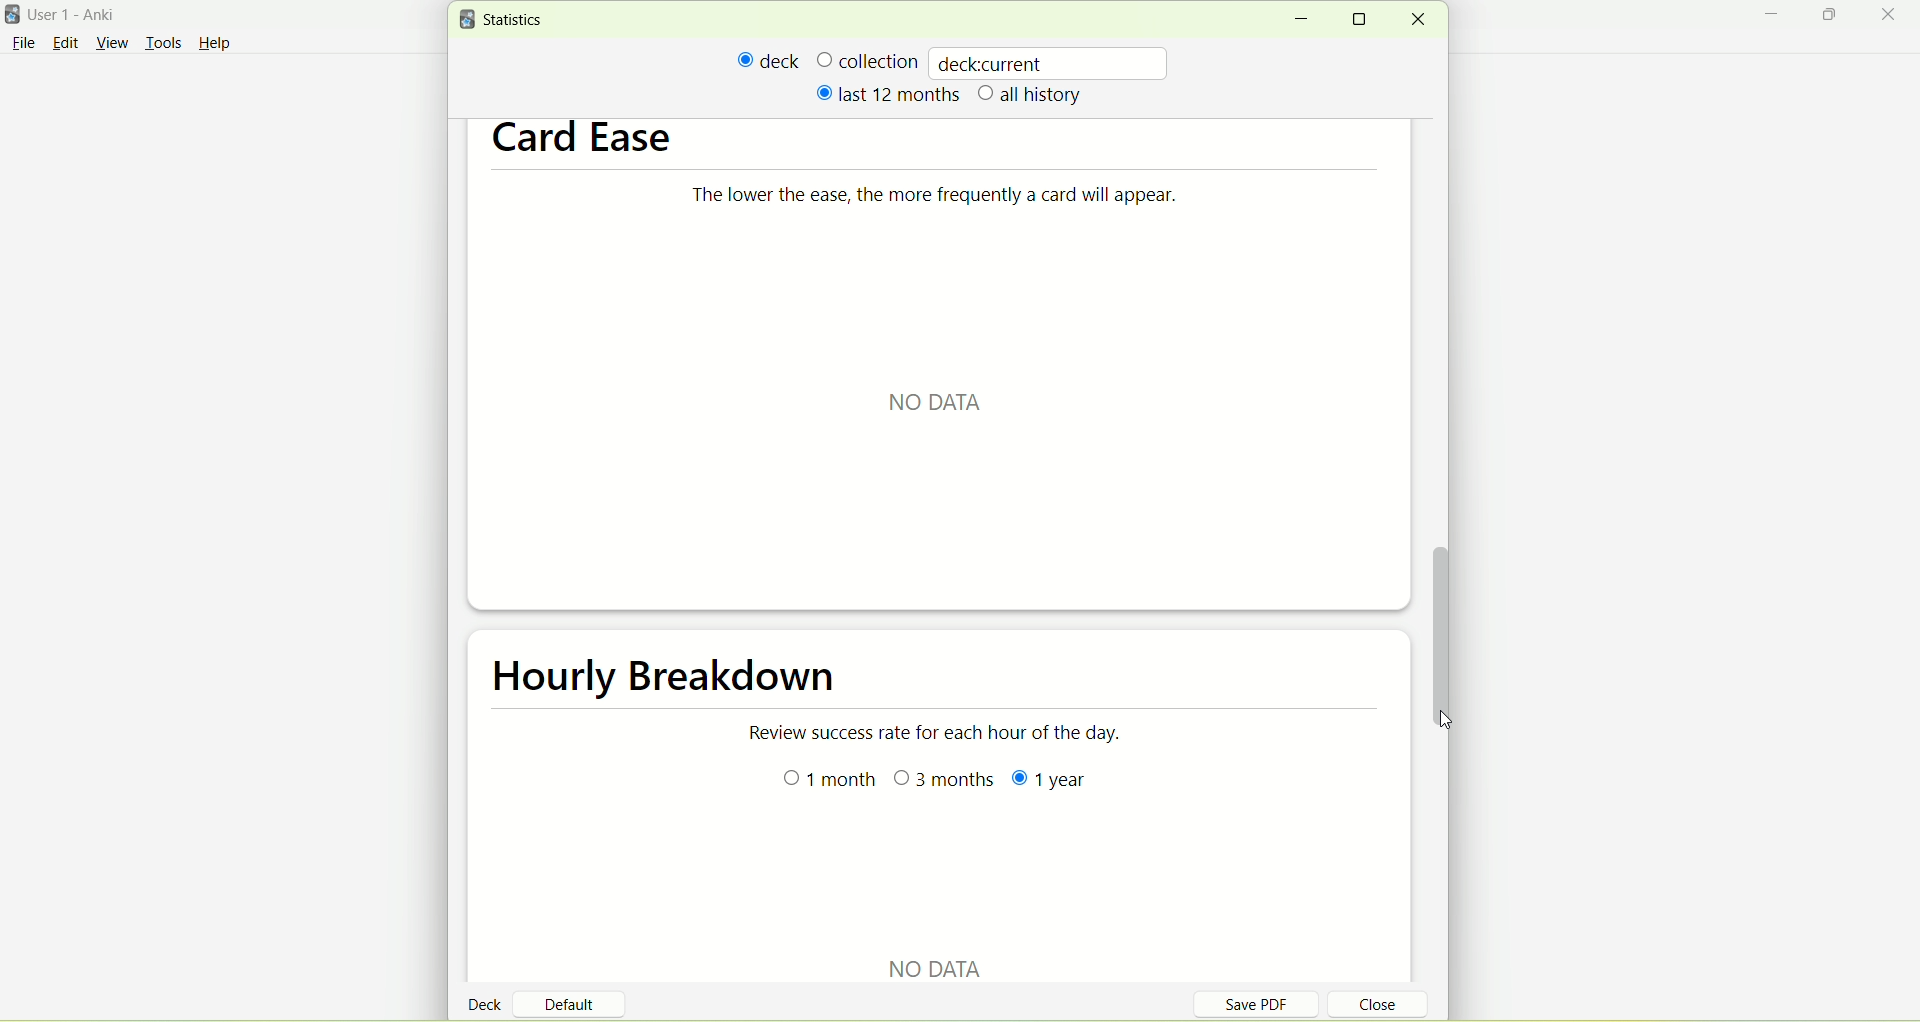  Describe the element at coordinates (577, 997) in the screenshot. I see `default` at that location.